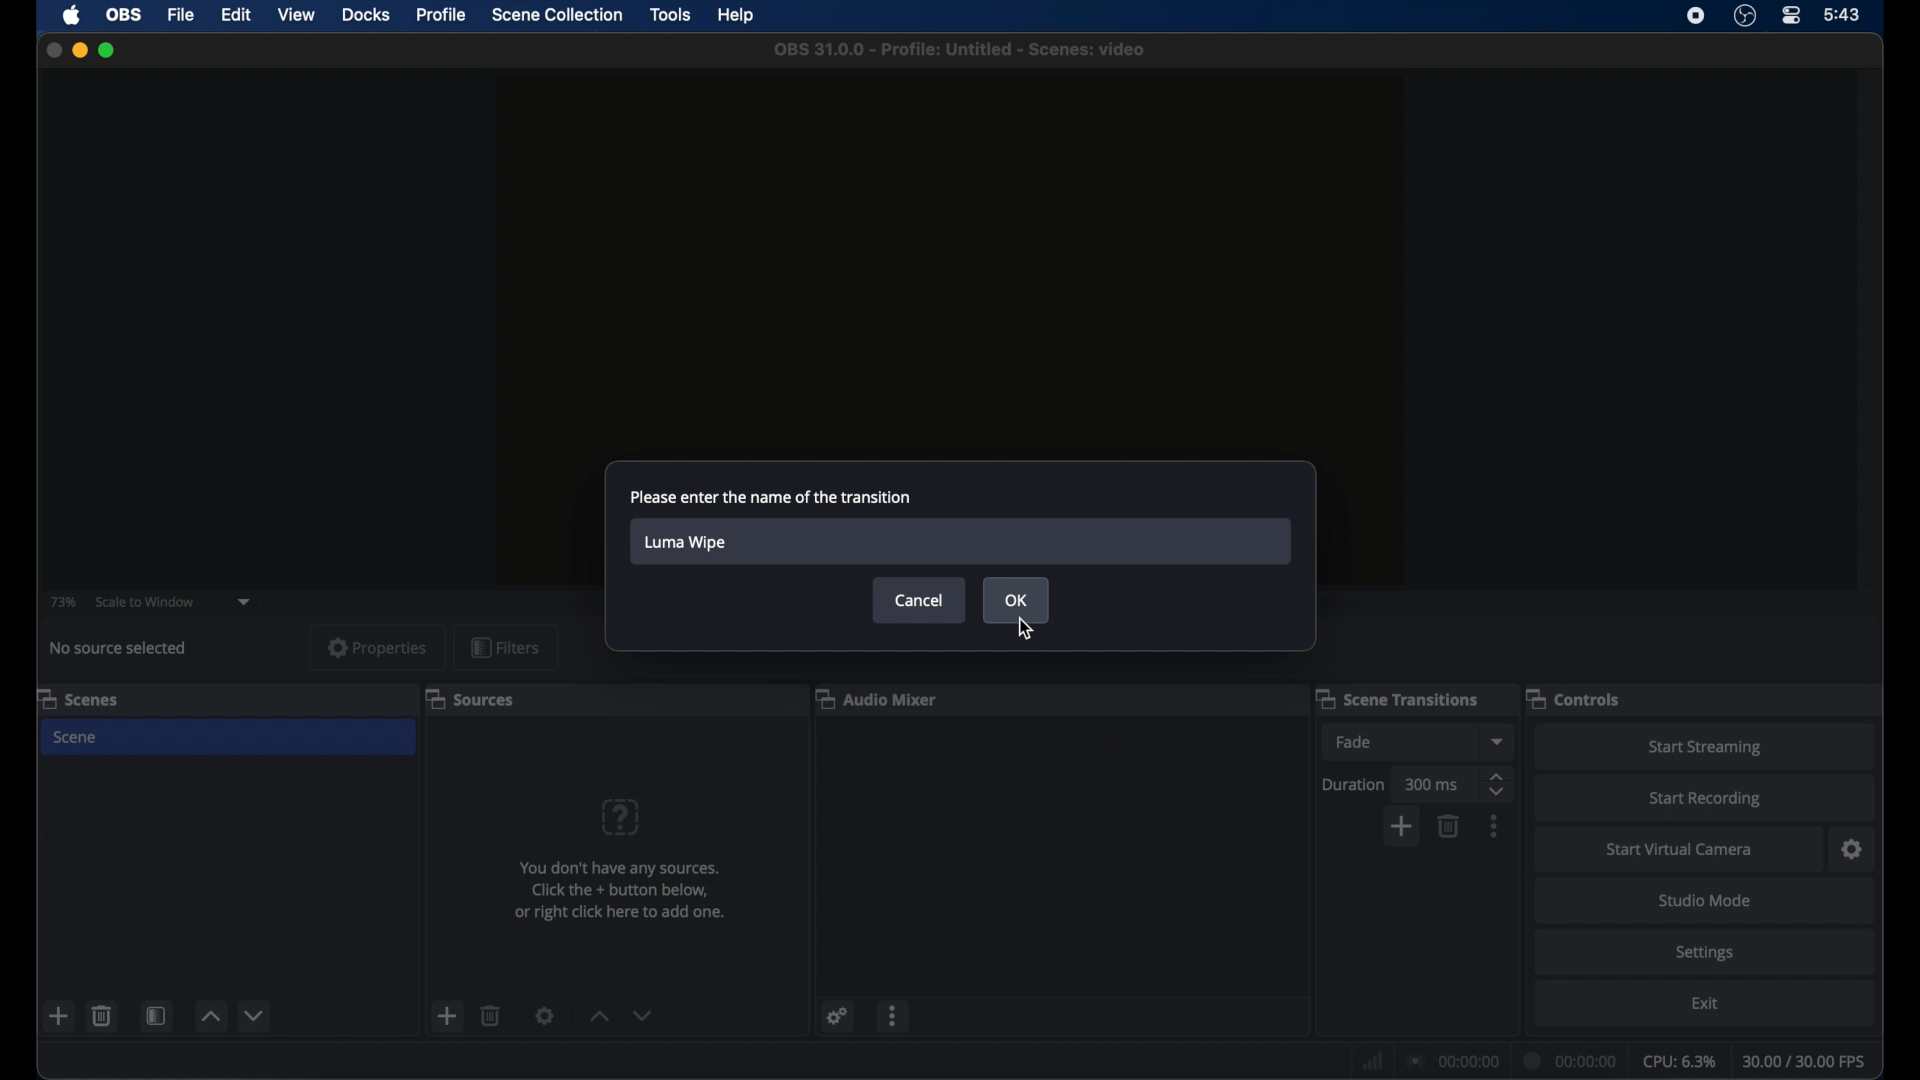  I want to click on duration, so click(1355, 783).